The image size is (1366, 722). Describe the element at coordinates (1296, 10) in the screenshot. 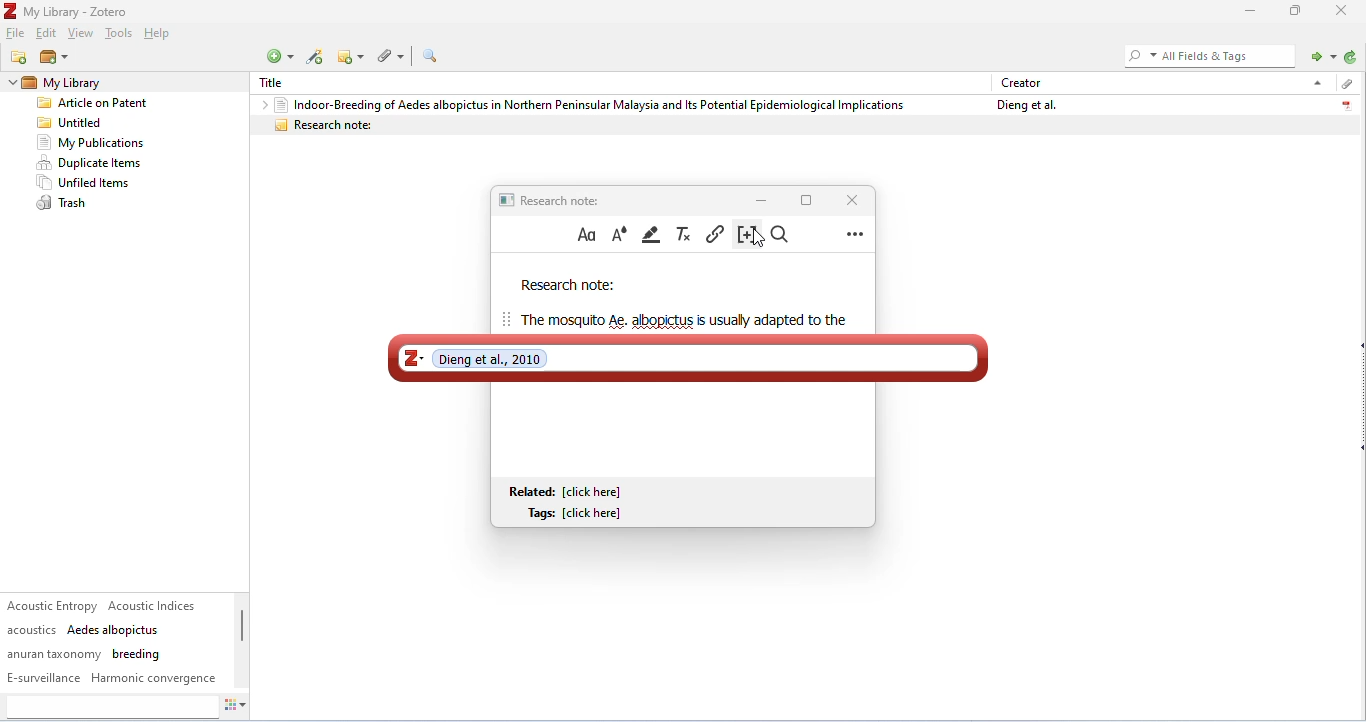

I see `maximize` at that location.